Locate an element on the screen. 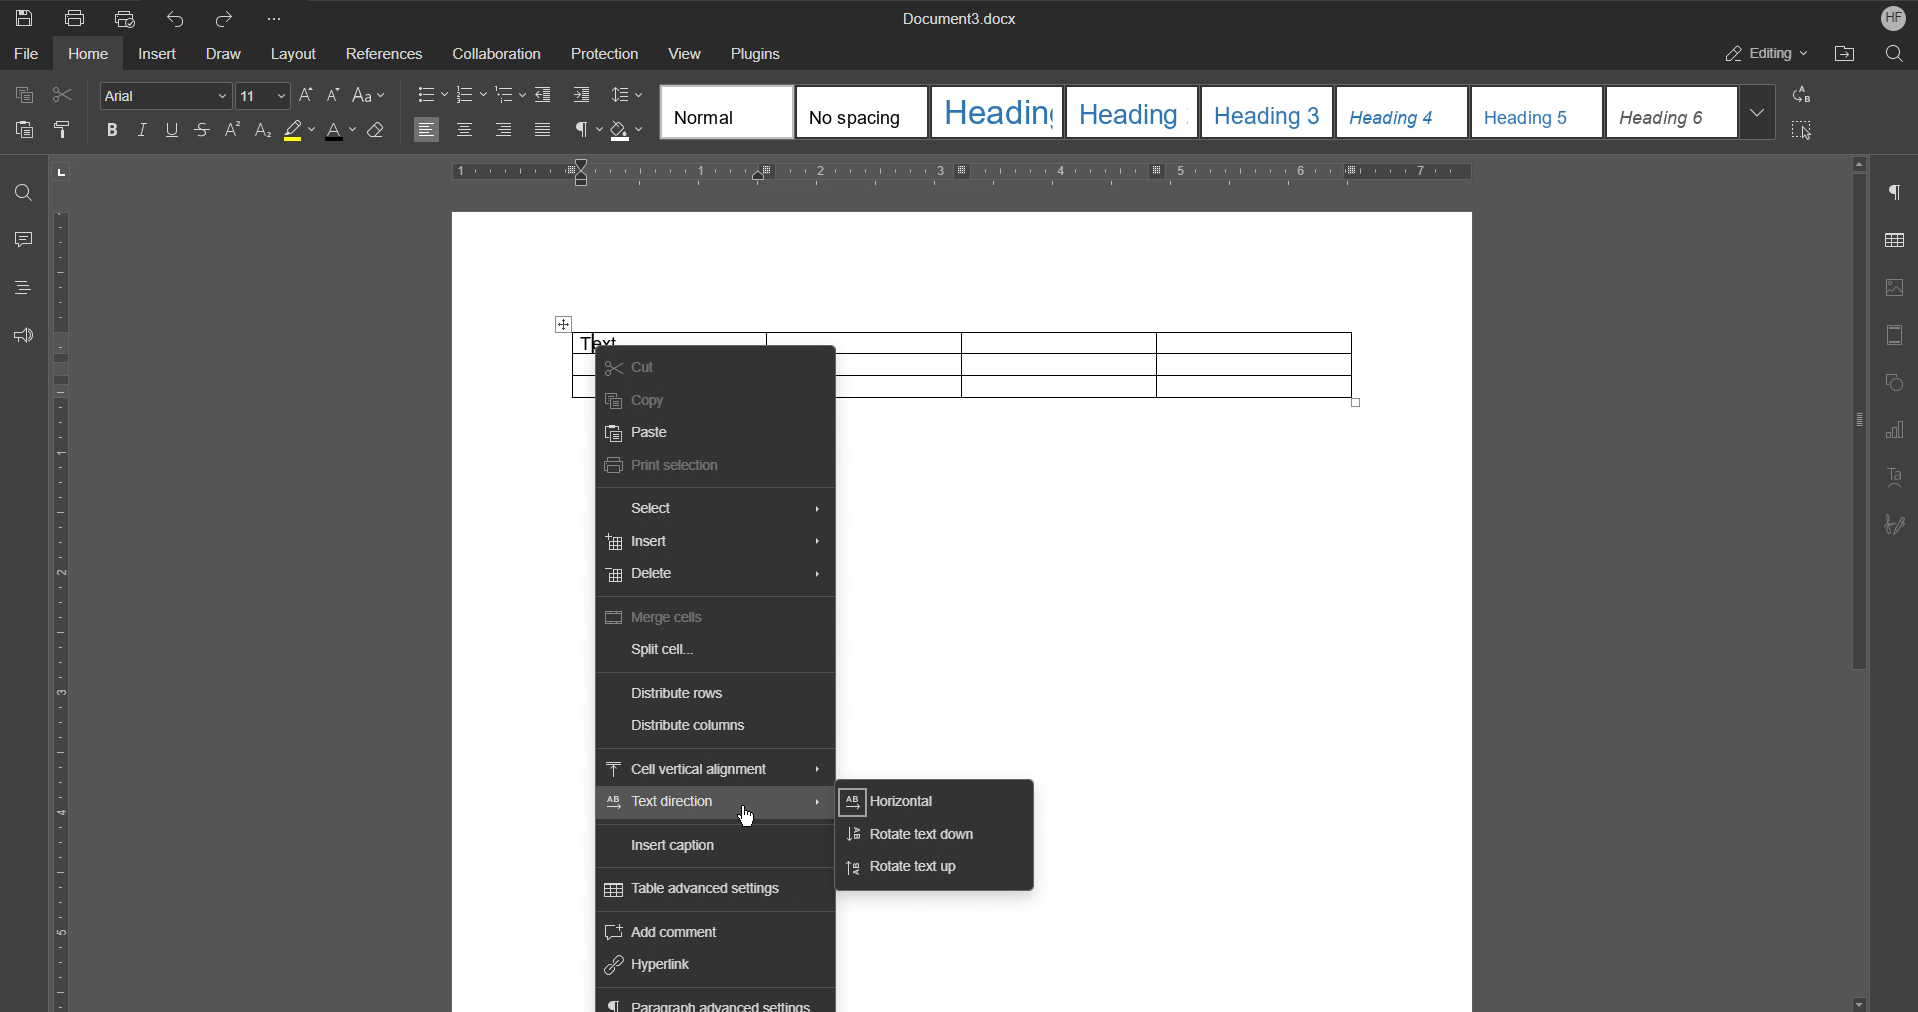 The image size is (1918, 1012). Rotate text up is located at coordinates (910, 867).